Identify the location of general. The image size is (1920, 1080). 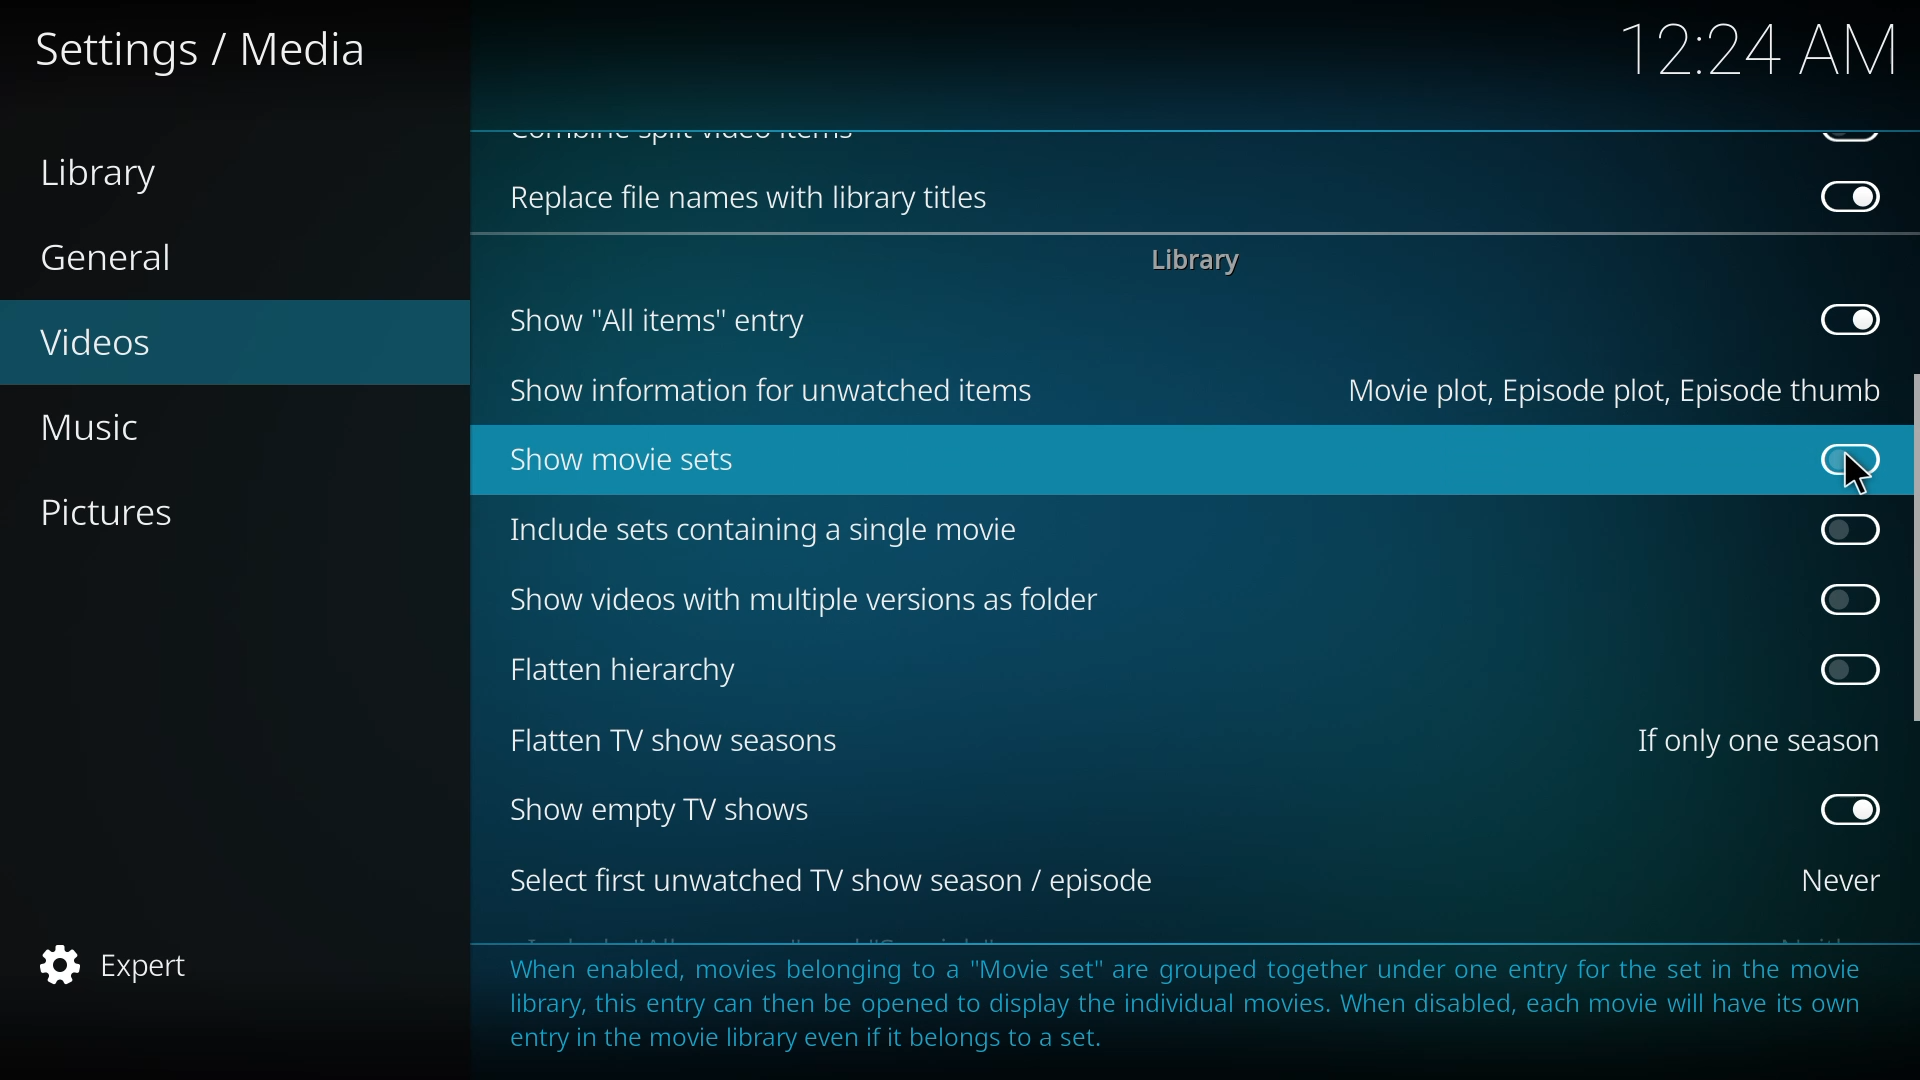
(116, 259).